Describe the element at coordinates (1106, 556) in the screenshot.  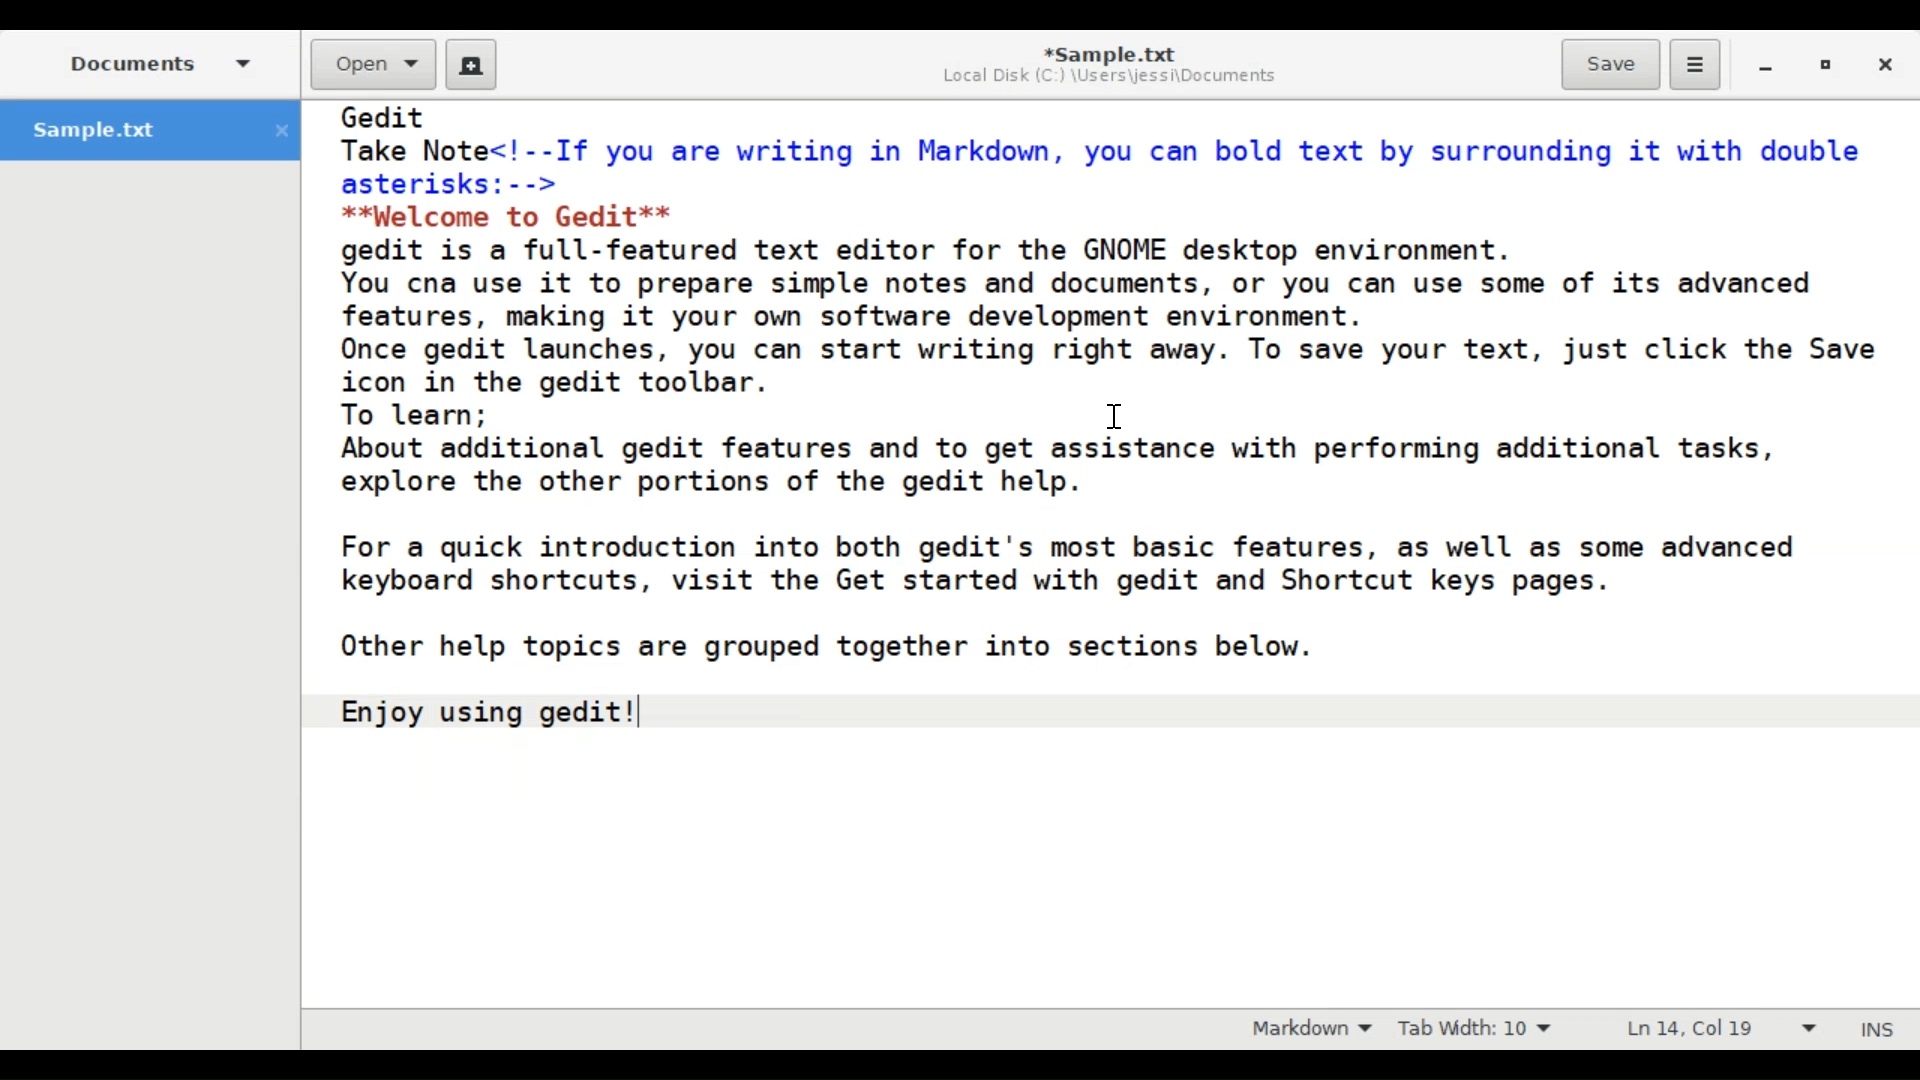
I see `Gedit  Take Note<!--If you are writing in Markdown, you can bold text by surrounding it with double asterisks:--> **Welcome to Gedit**  gedit is a full-featured text editor for the GNOME desktop environment.  You can use it to prepare simple notes and documents, or you can use some of its advanced features, making it your own software development environment` at that location.